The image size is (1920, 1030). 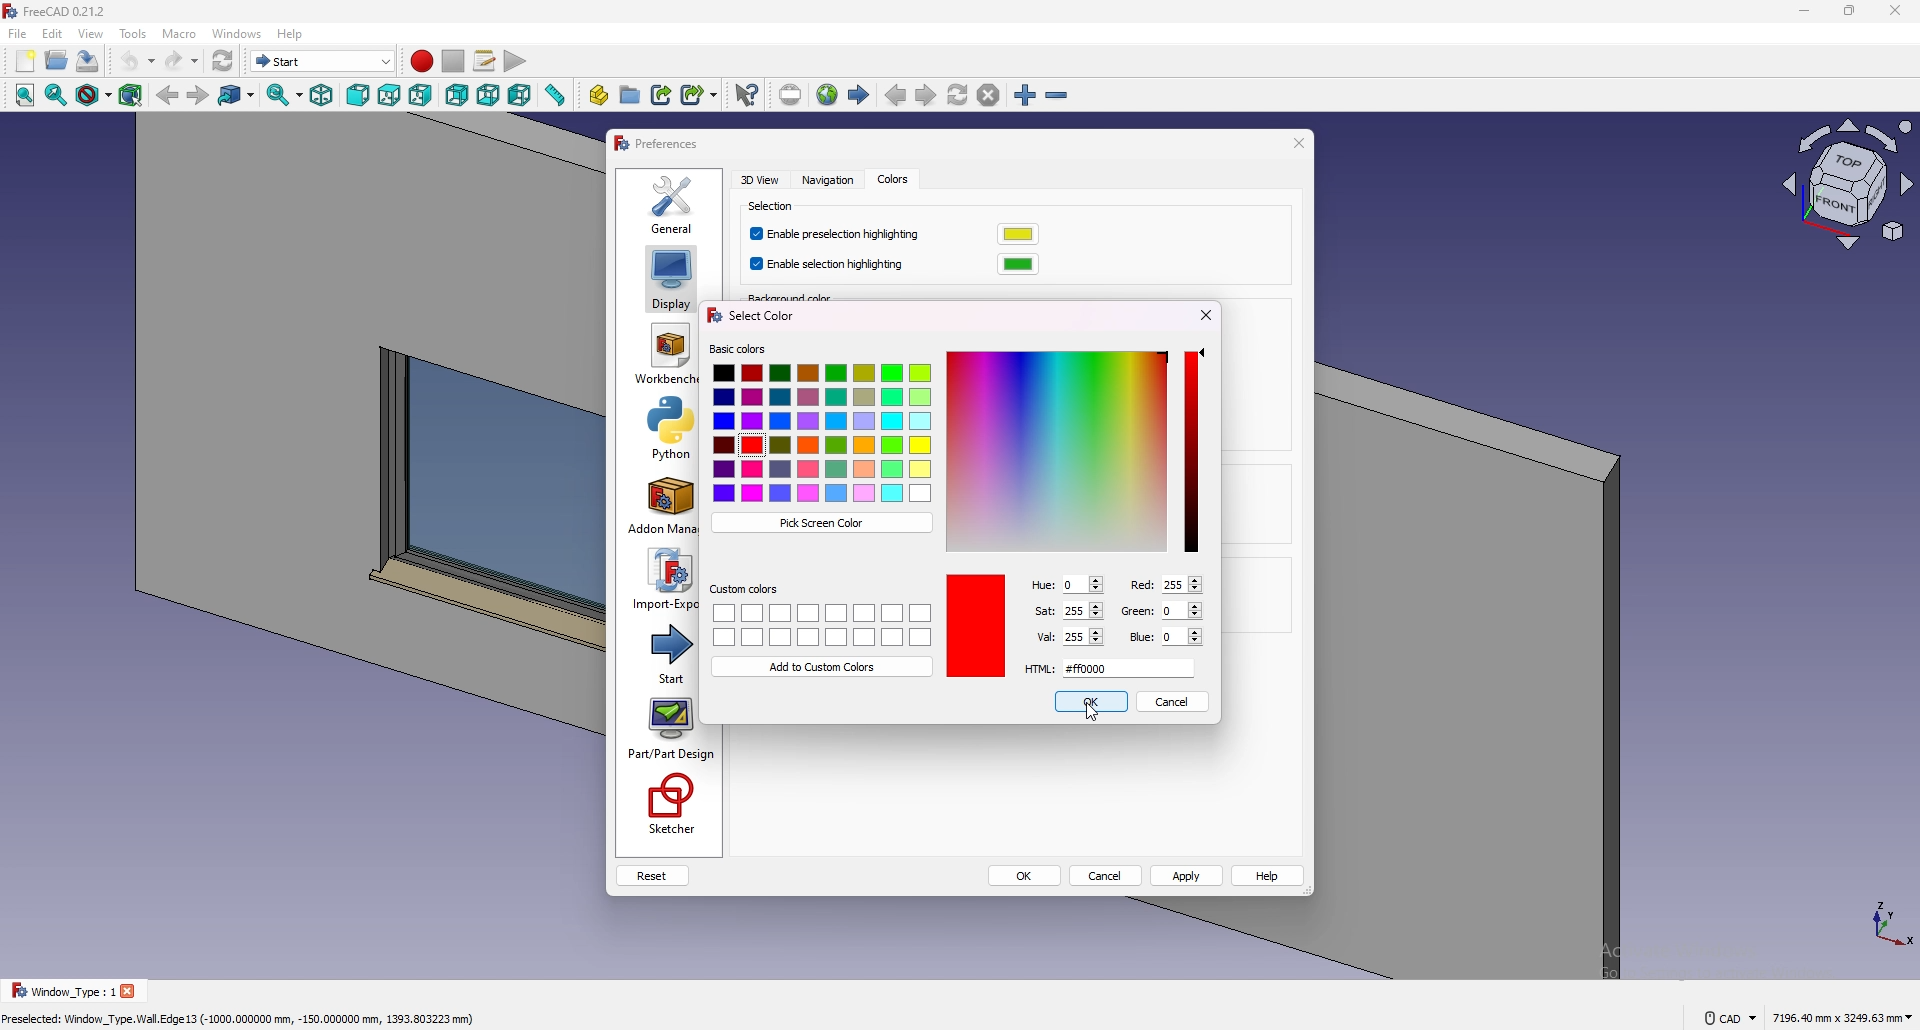 What do you see at coordinates (1025, 96) in the screenshot?
I see `zoom in` at bounding box center [1025, 96].